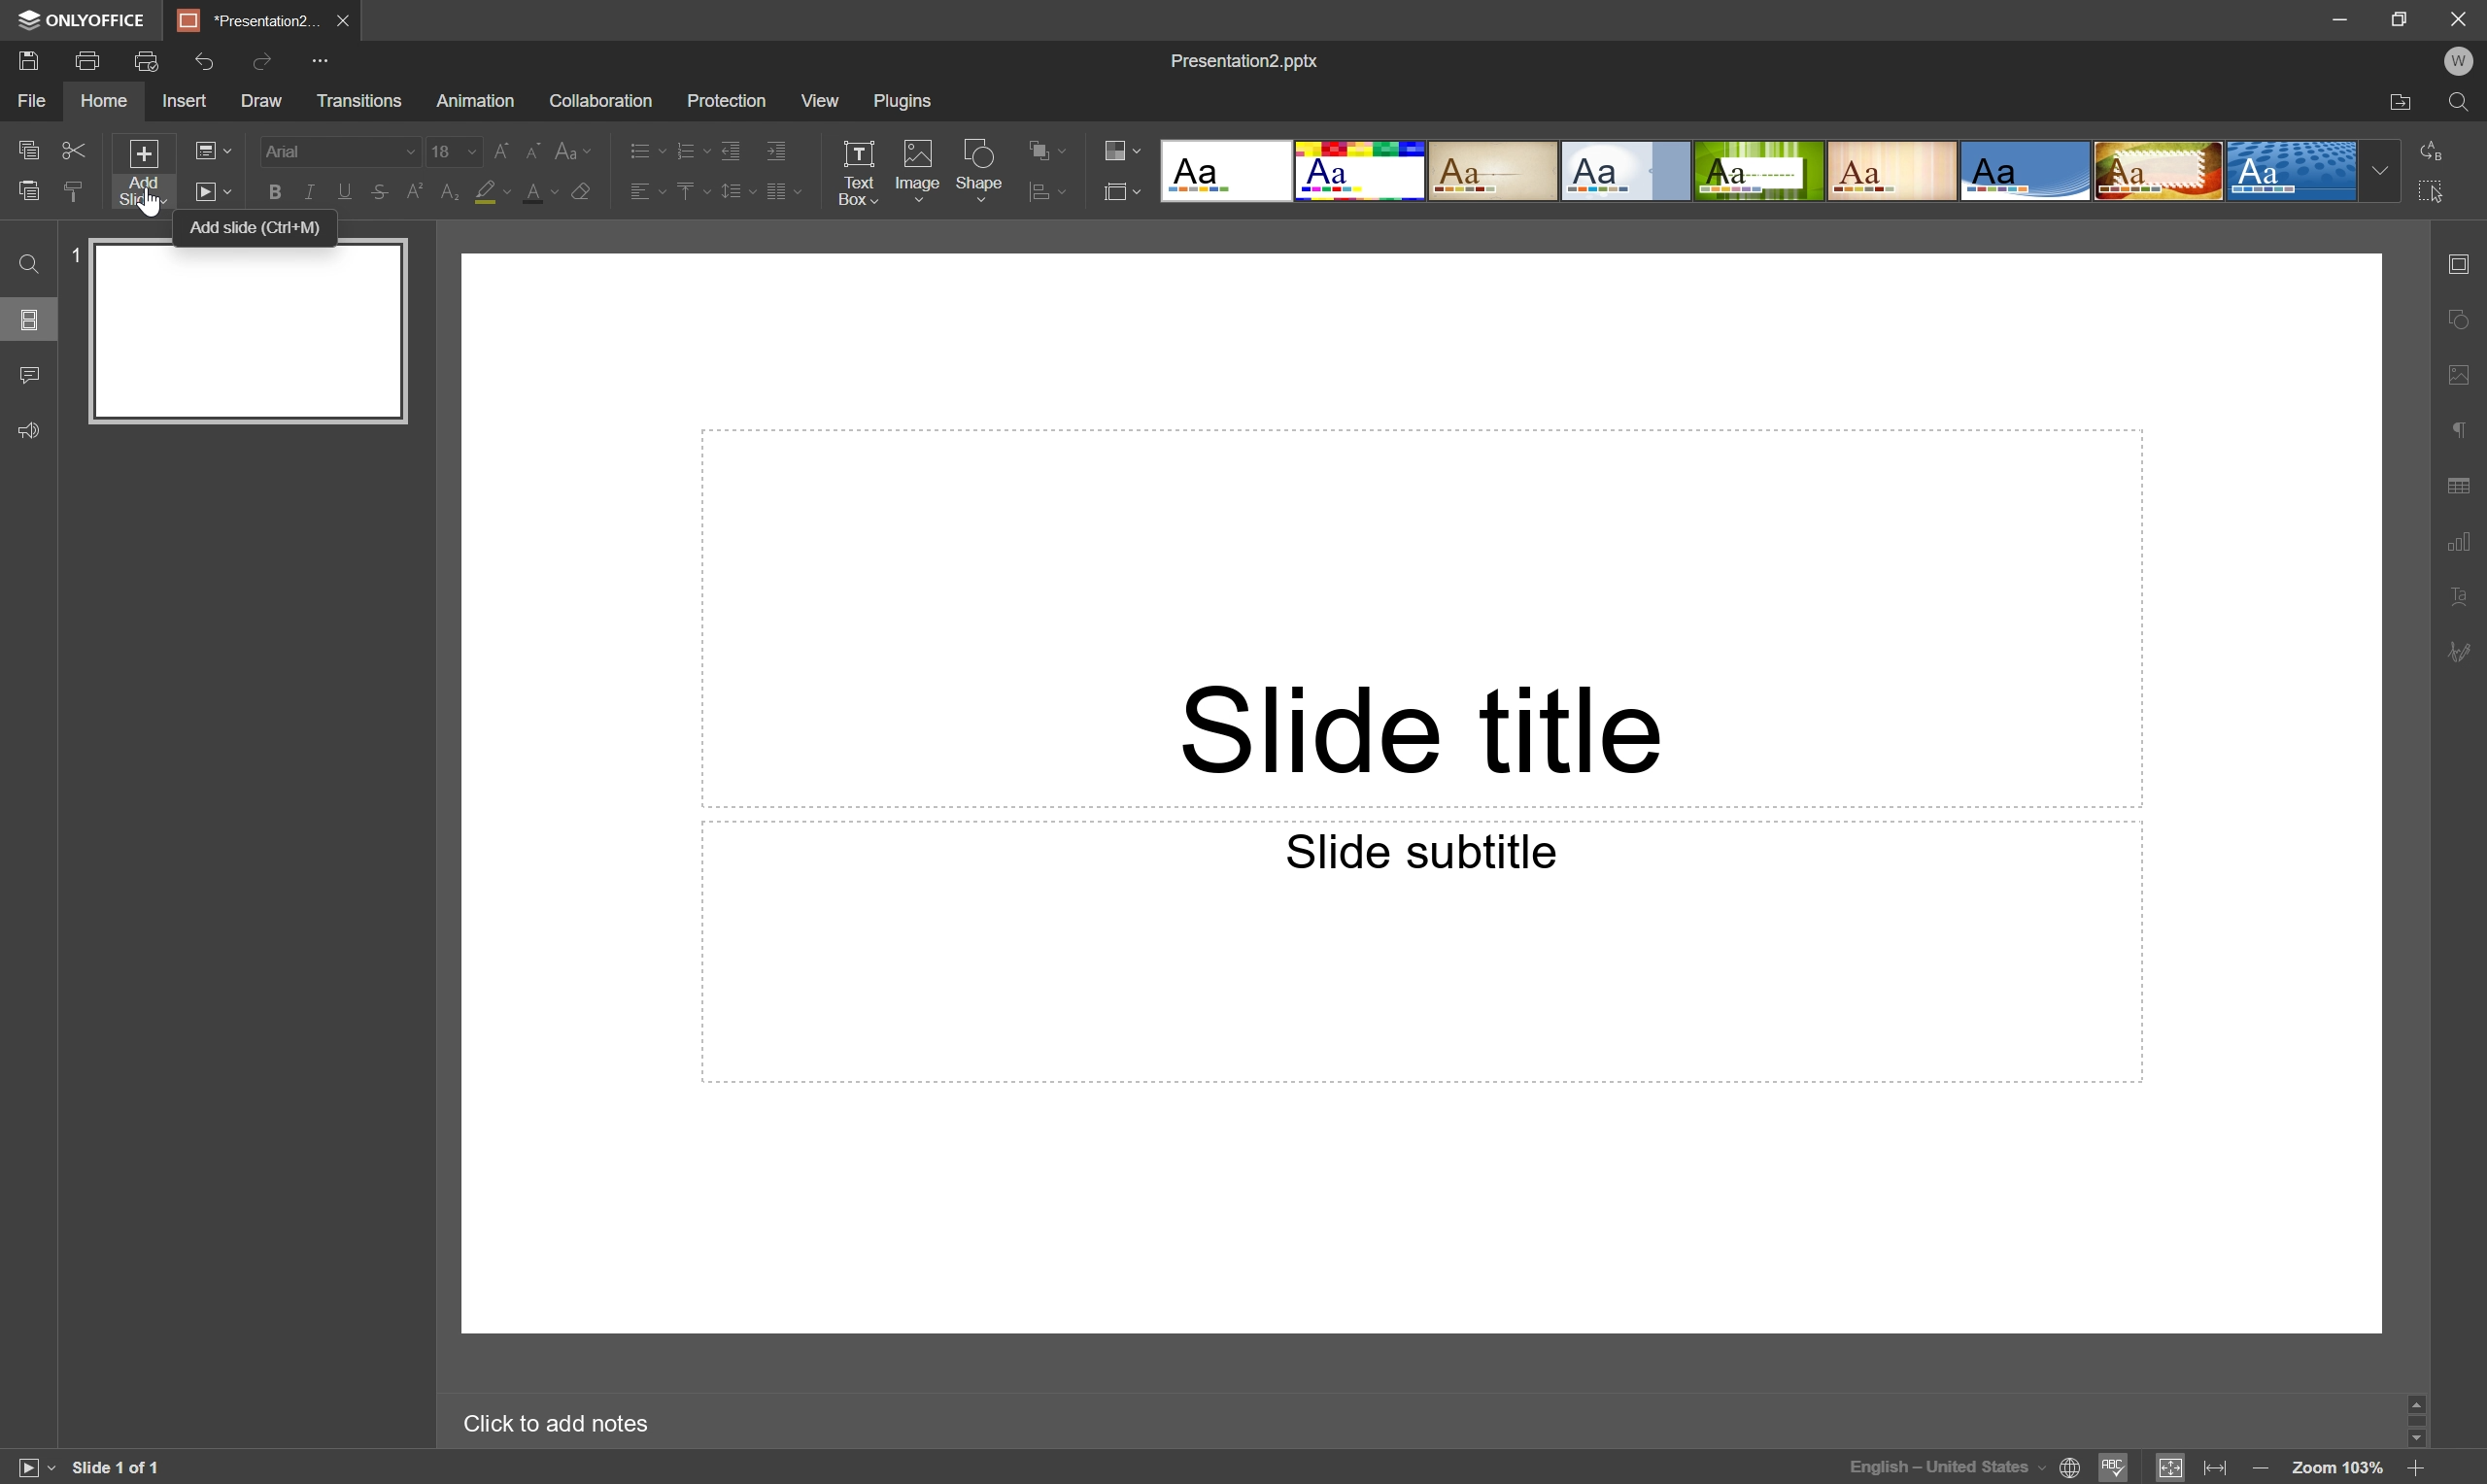 This screenshot has height=1484, width=2487. What do you see at coordinates (535, 147) in the screenshot?
I see `Decrement font size` at bounding box center [535, 147].